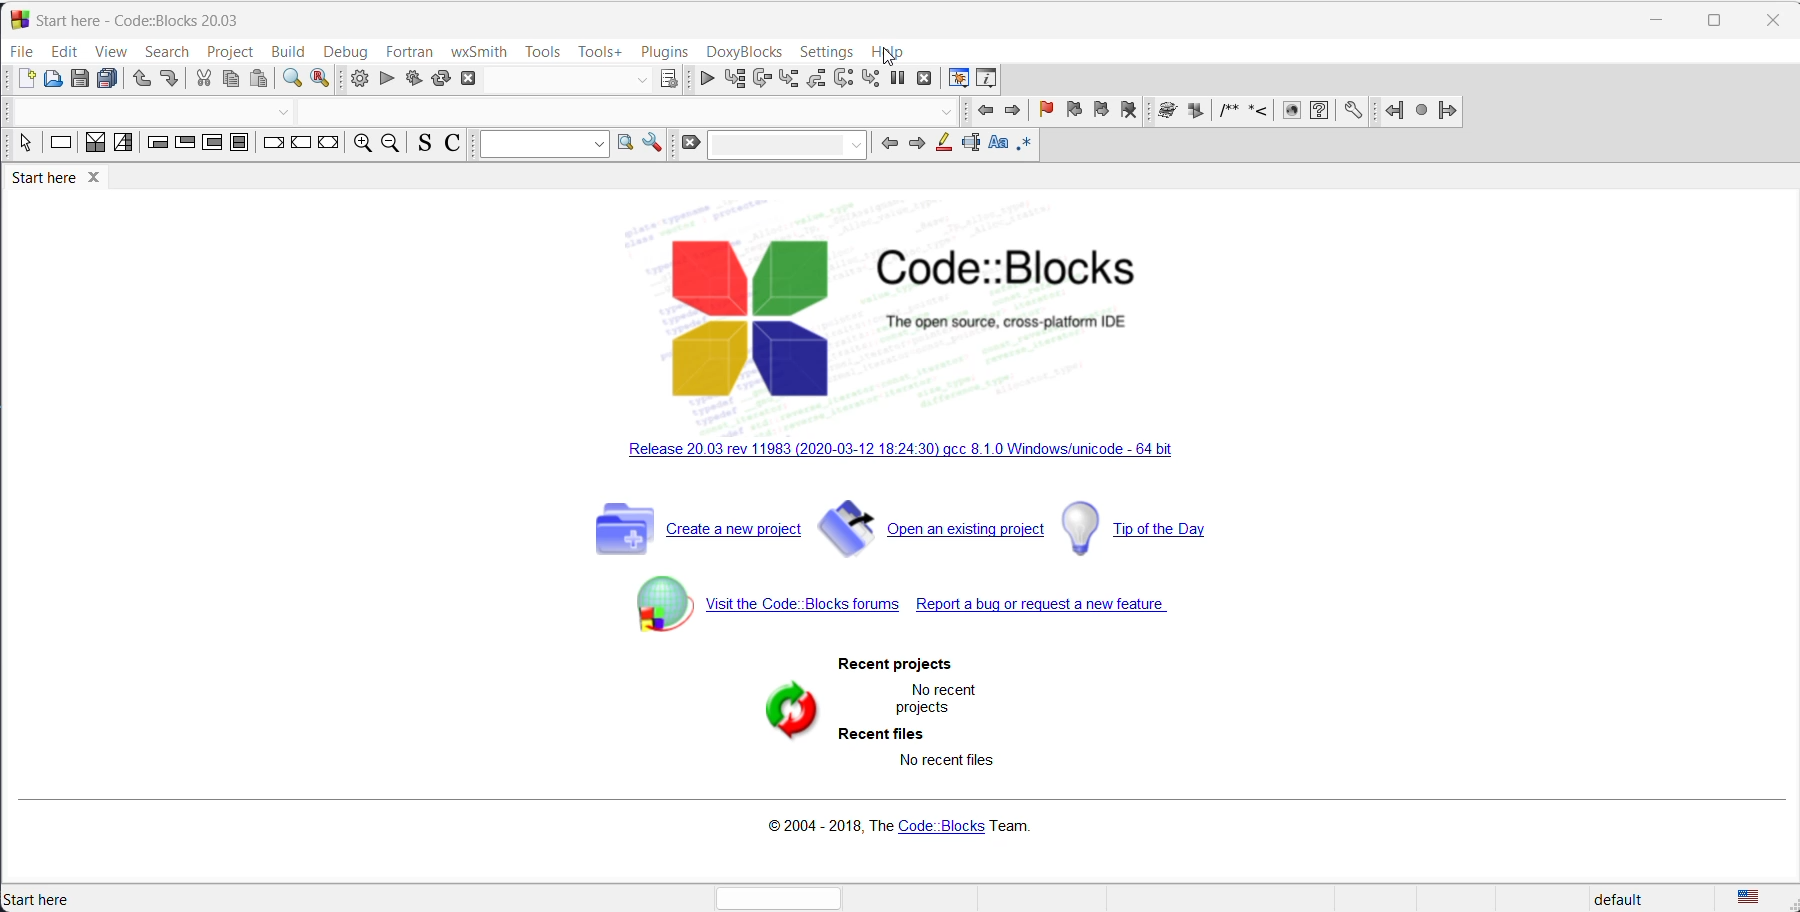 Image resolution: width=1800 pixels, height=912 pixels. Describe the element at coordinates (1045, 606) in the screenshot. I see `Report a bug or request a new feature` at that location.